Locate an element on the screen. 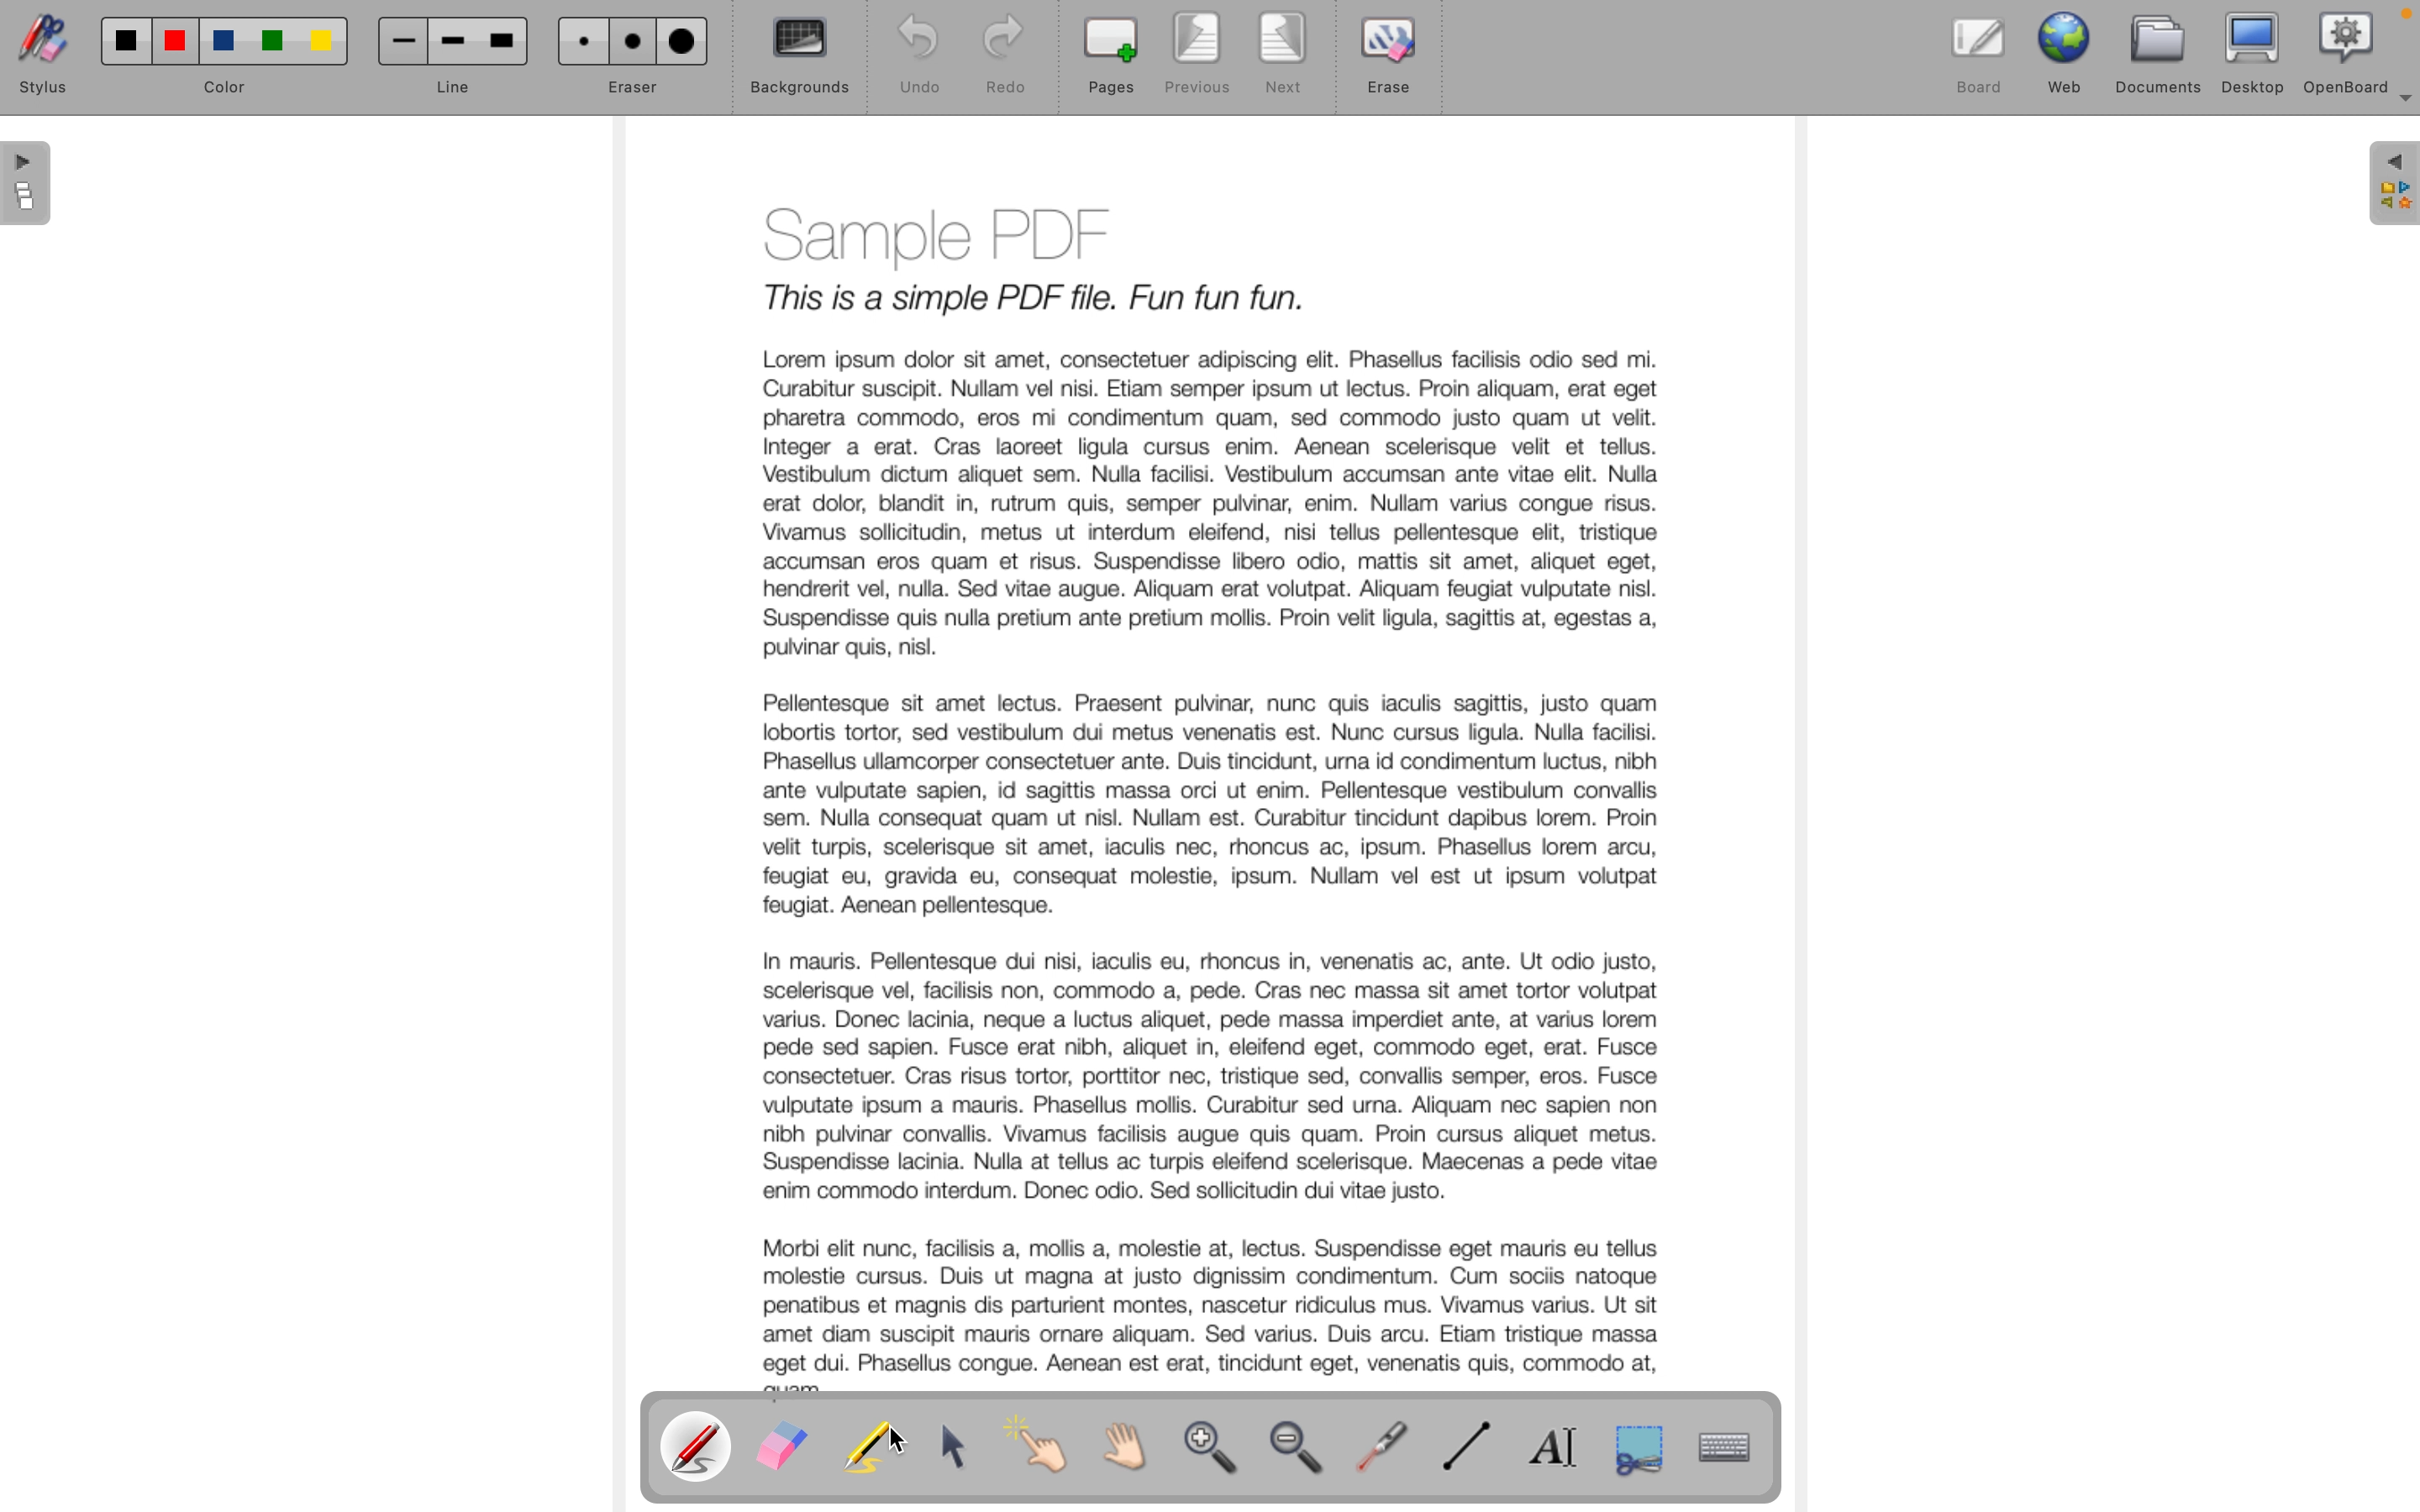 This screenshot has width=2420, height=1512. scroll by hand is located at coordinates (1137, 1448).